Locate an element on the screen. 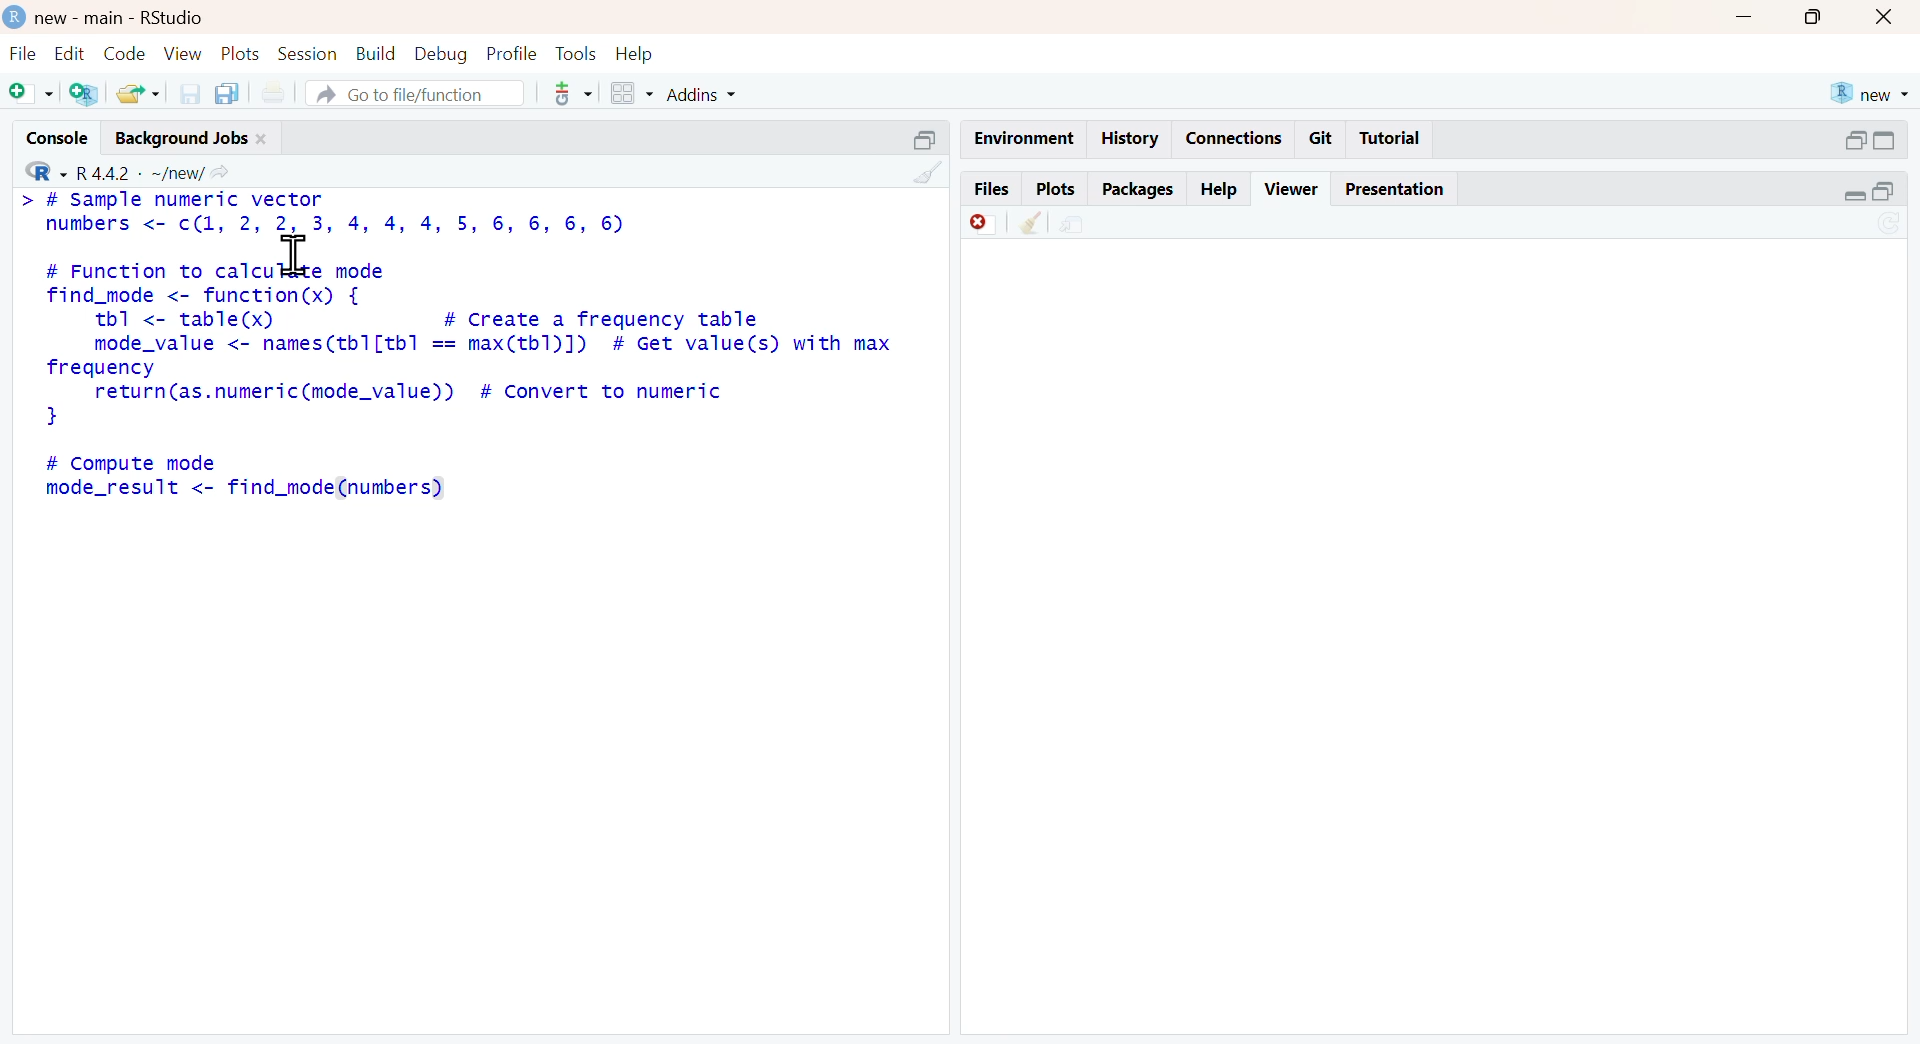 The width and height of the screenshot is (1920, 1044). sync is located at coordinates (1890, 226).